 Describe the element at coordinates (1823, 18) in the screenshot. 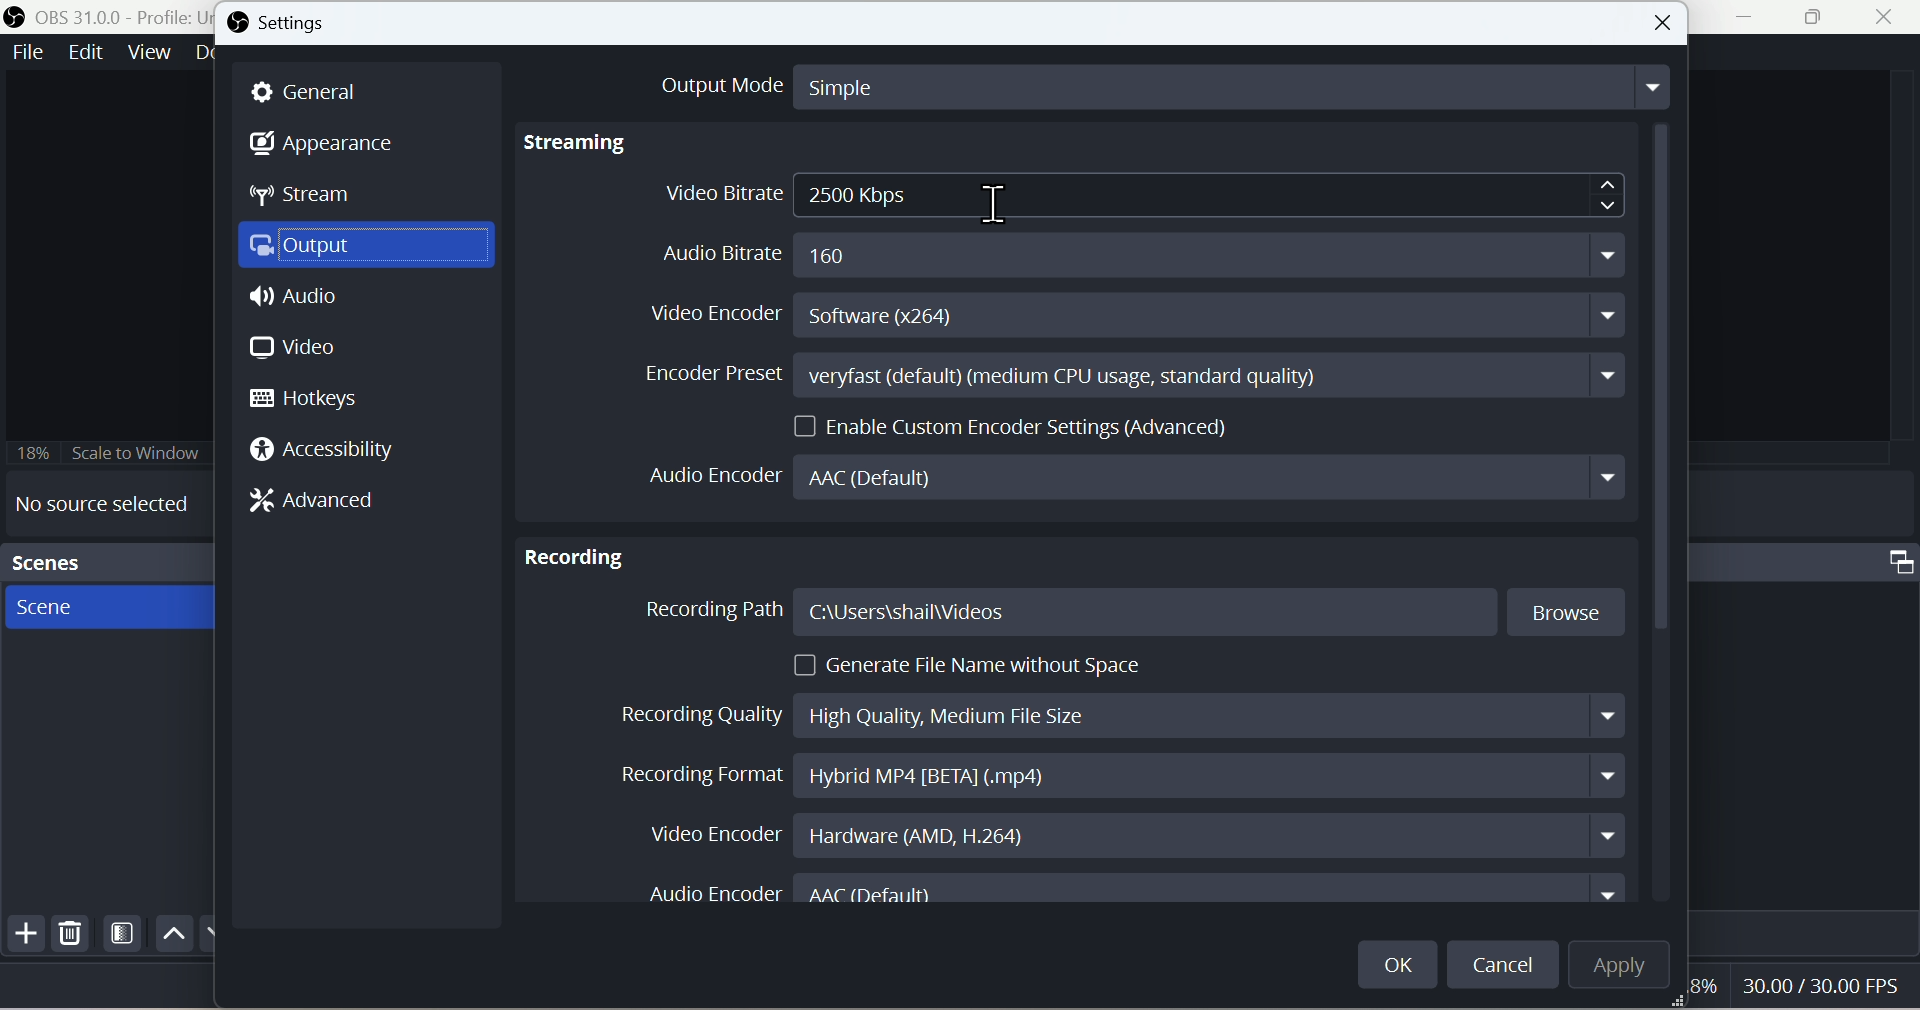

I see `Maximise` at that location.